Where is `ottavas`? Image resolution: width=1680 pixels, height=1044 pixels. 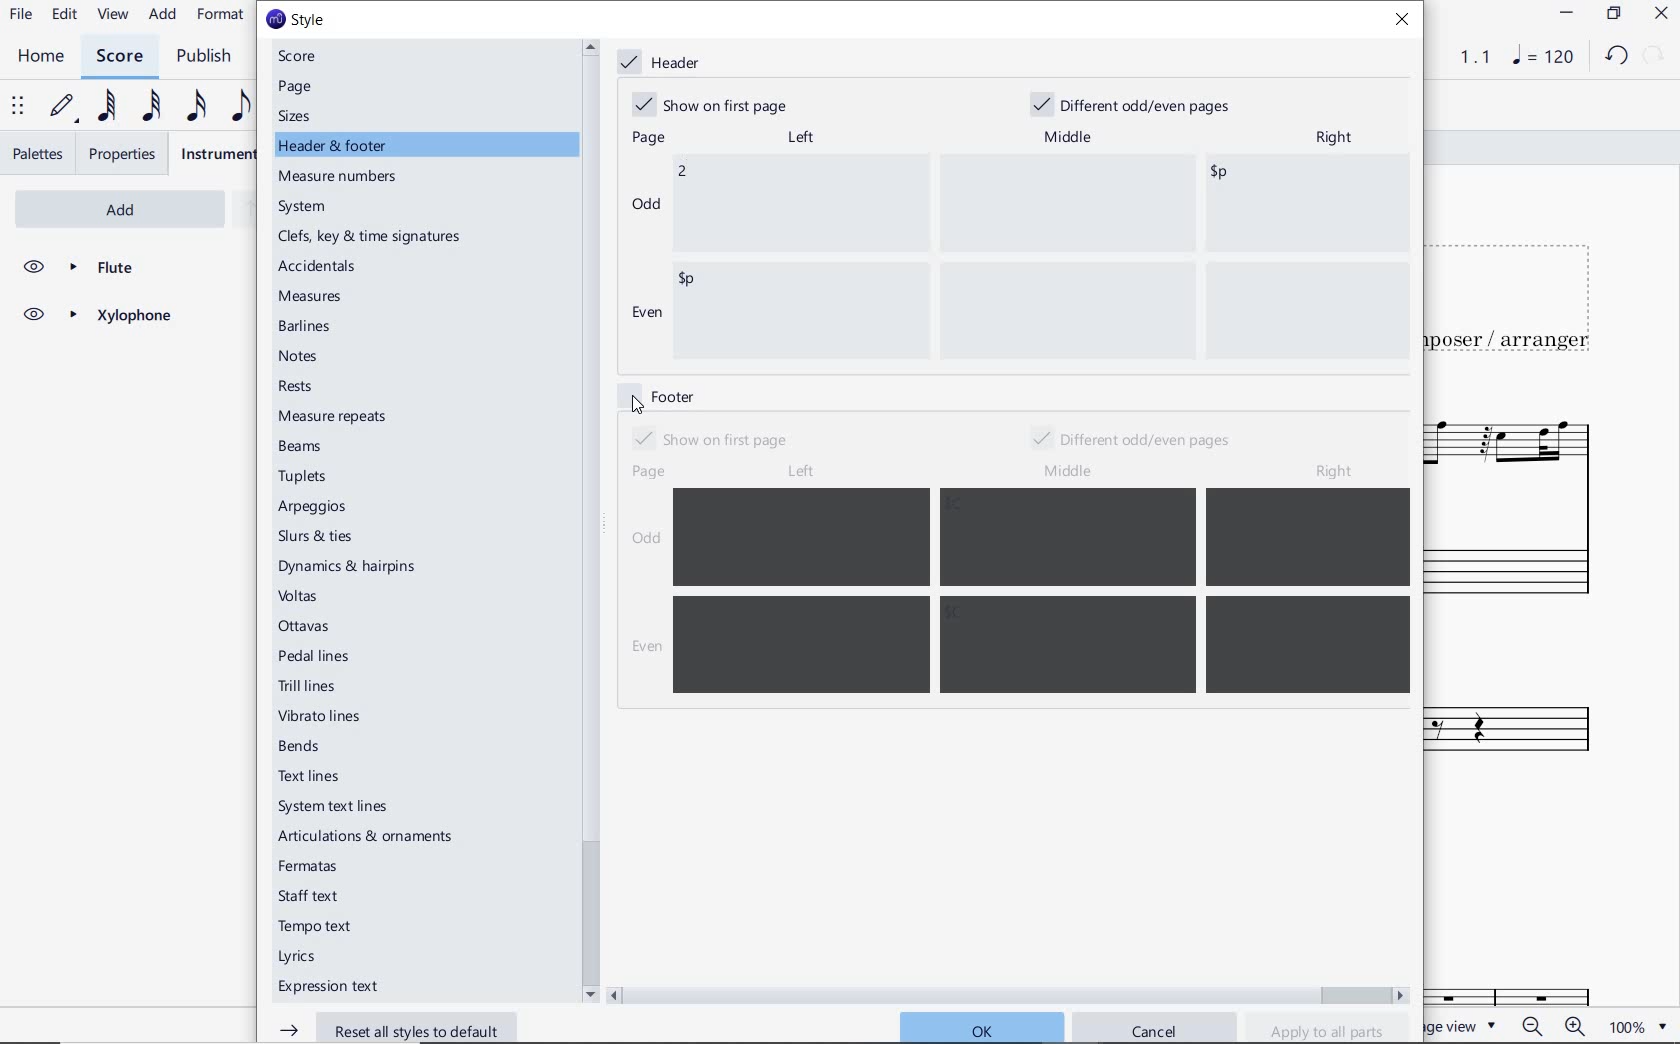 ottavas is located at coordinates (306, 626).